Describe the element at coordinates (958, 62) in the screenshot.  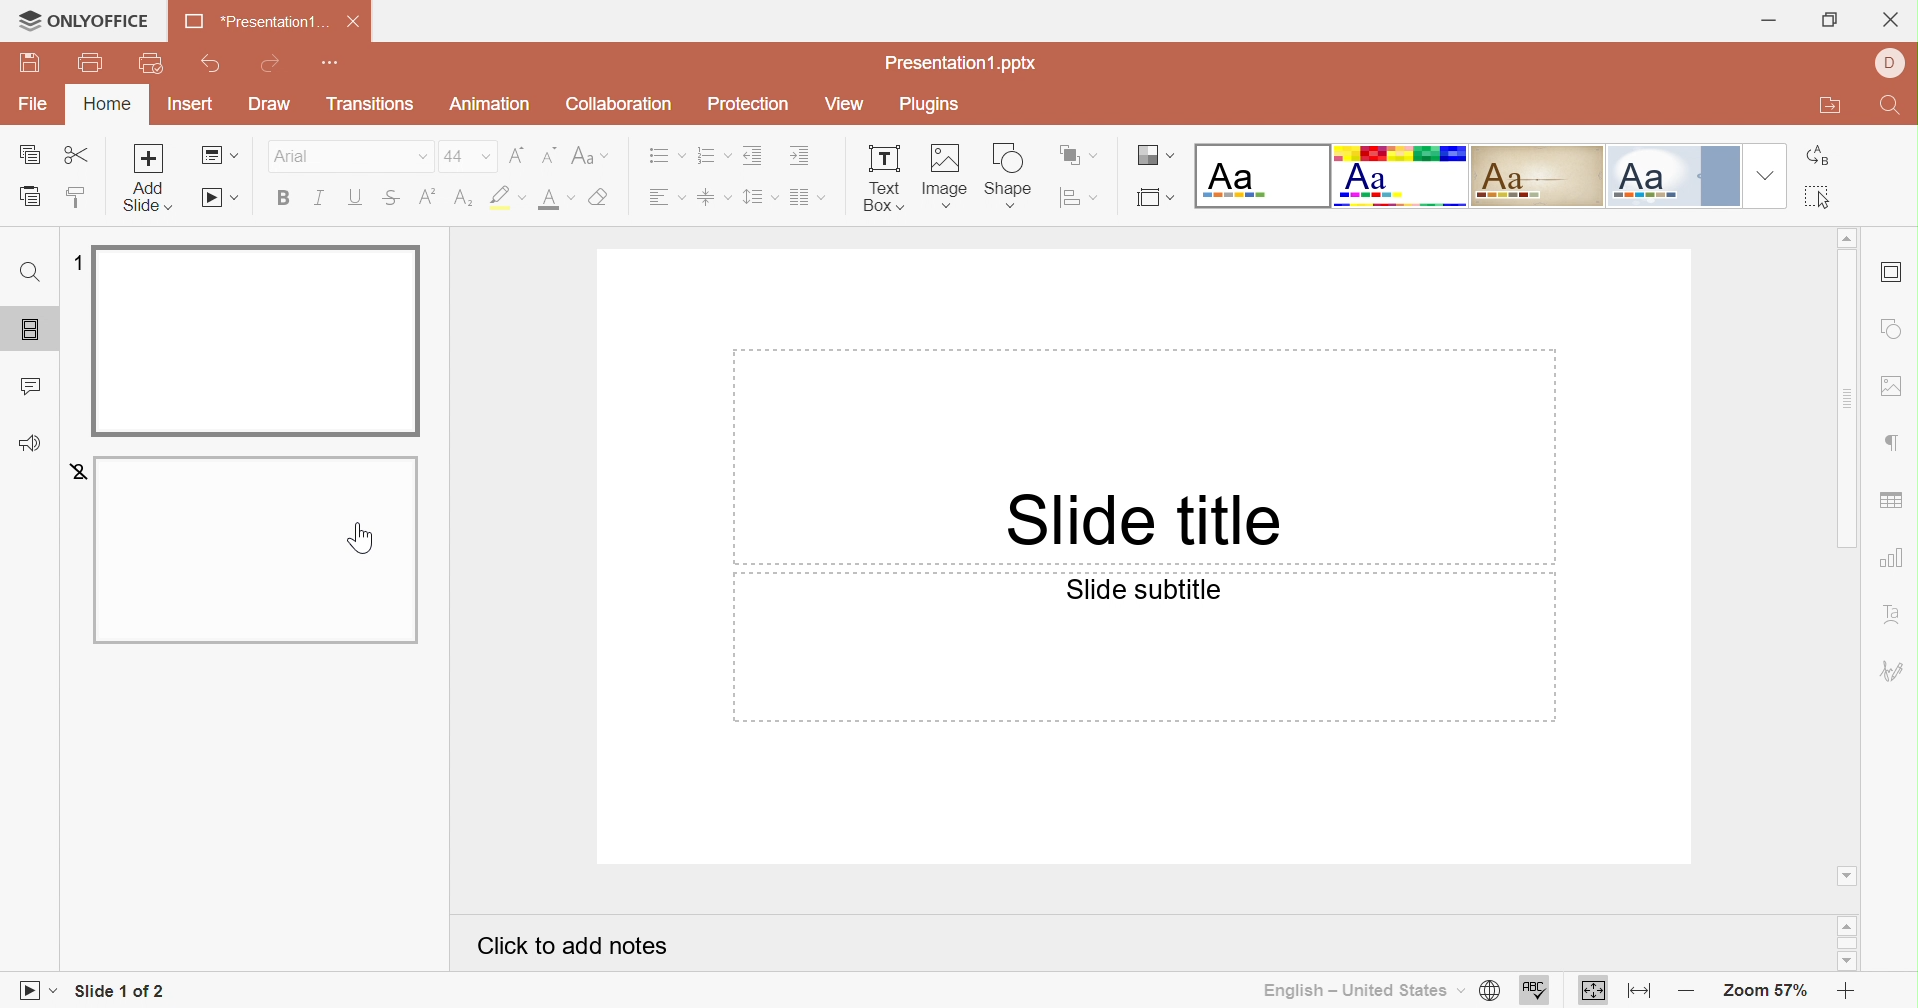
I see `Presentation1.pptx` at that location.